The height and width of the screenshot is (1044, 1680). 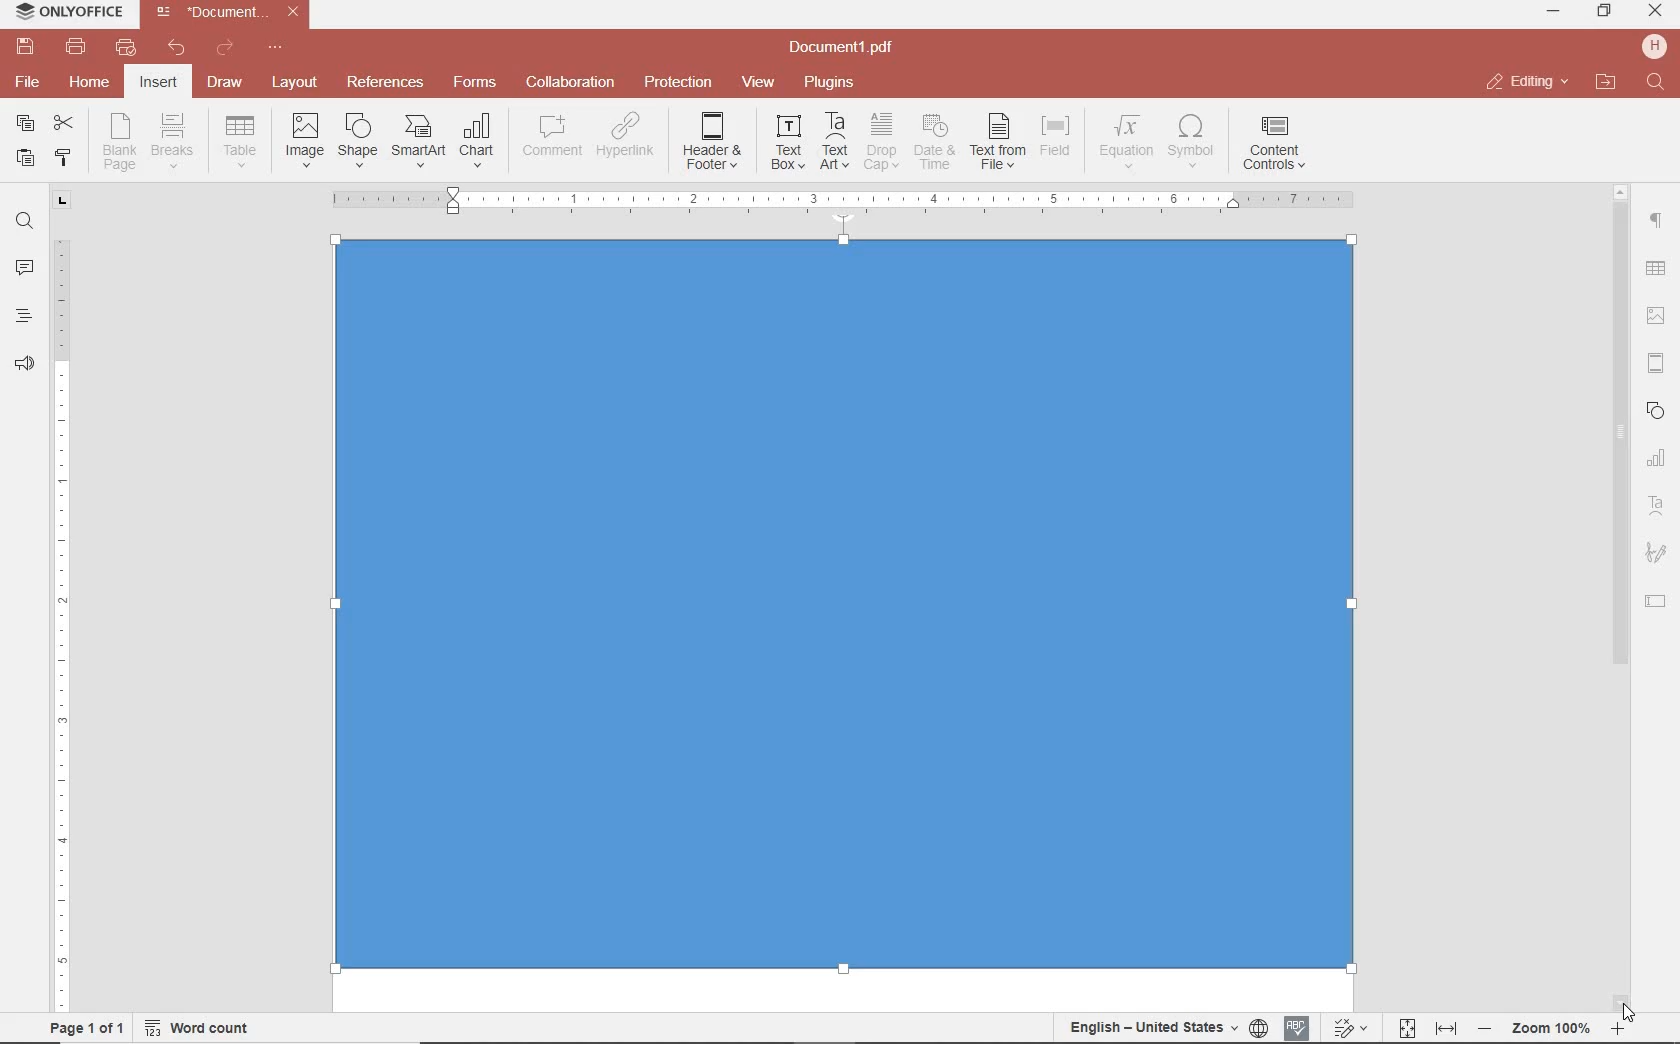 I want to click on view, so click(x=758, y=83).